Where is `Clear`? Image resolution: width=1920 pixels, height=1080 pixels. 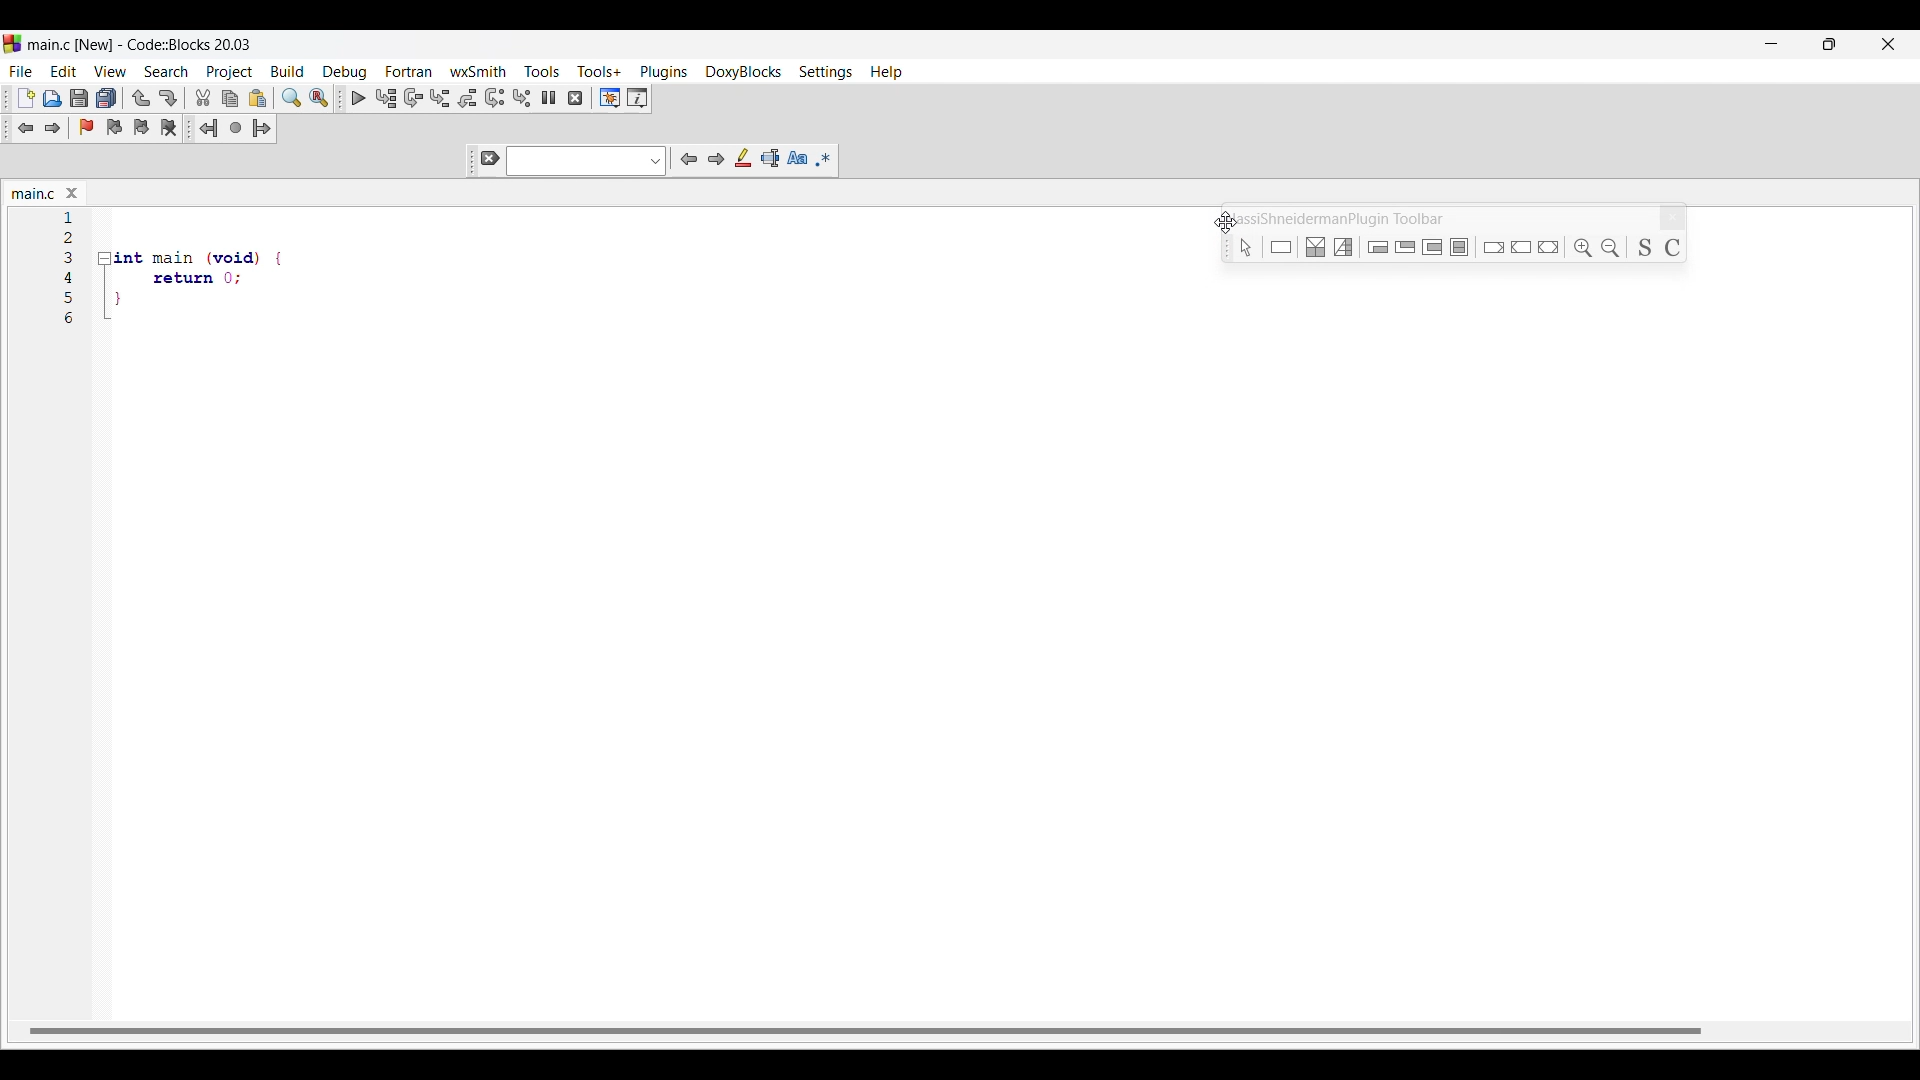
Clear is located at coordinates (490, 158).